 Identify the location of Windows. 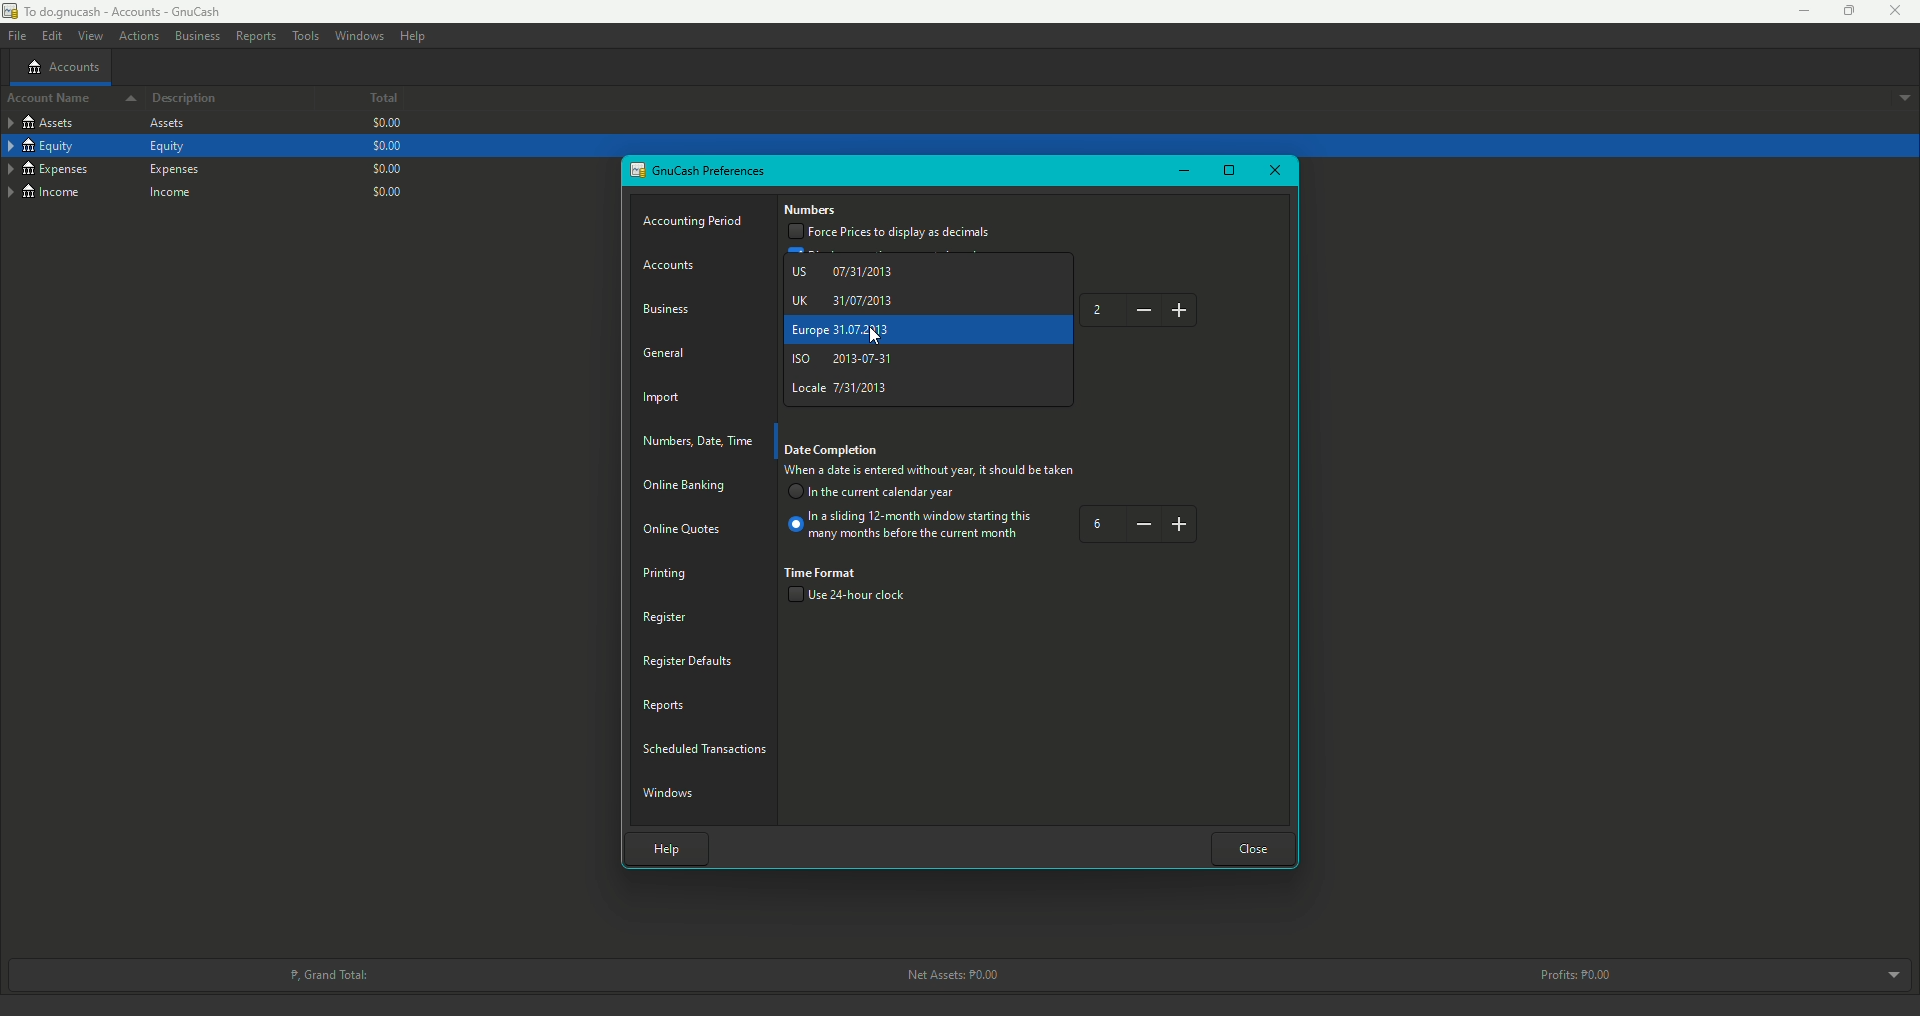
(672, 791).